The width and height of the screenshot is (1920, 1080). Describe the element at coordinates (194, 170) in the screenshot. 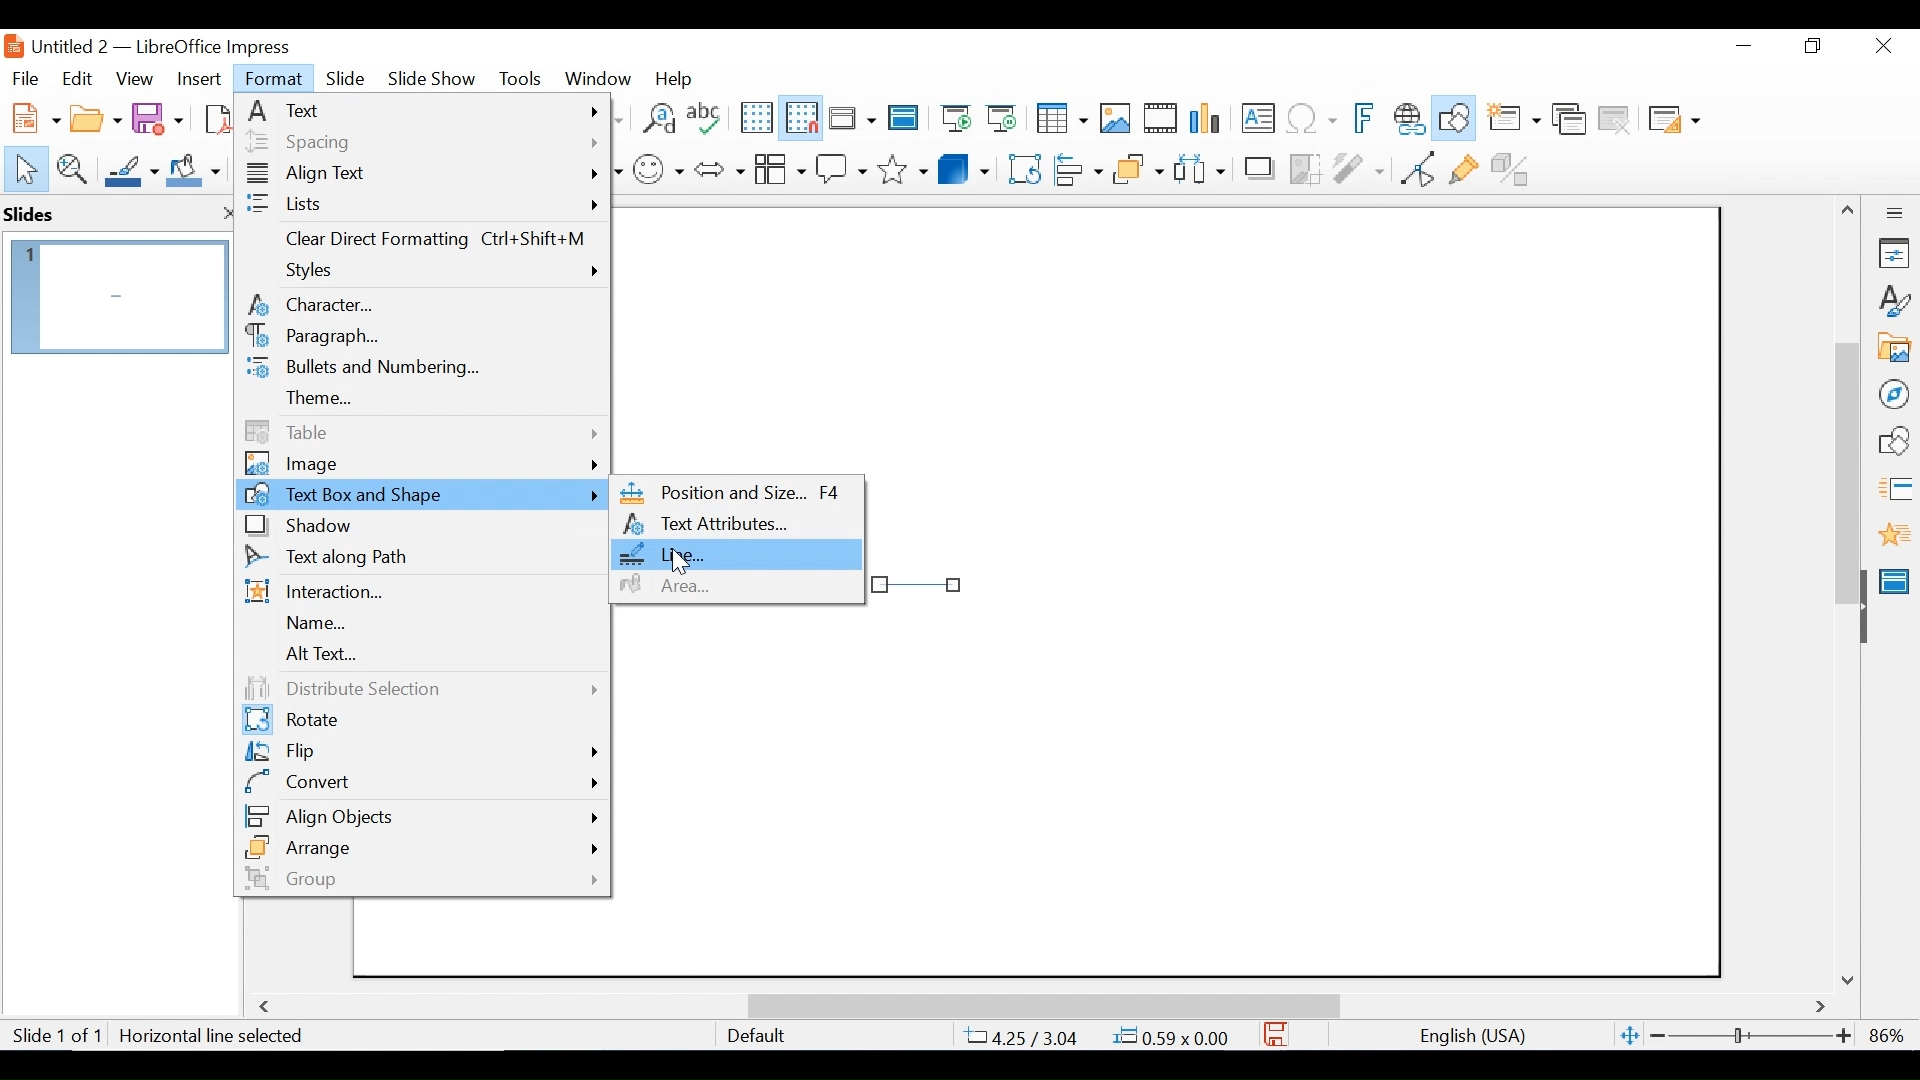

I see `Fill Color` at that location.